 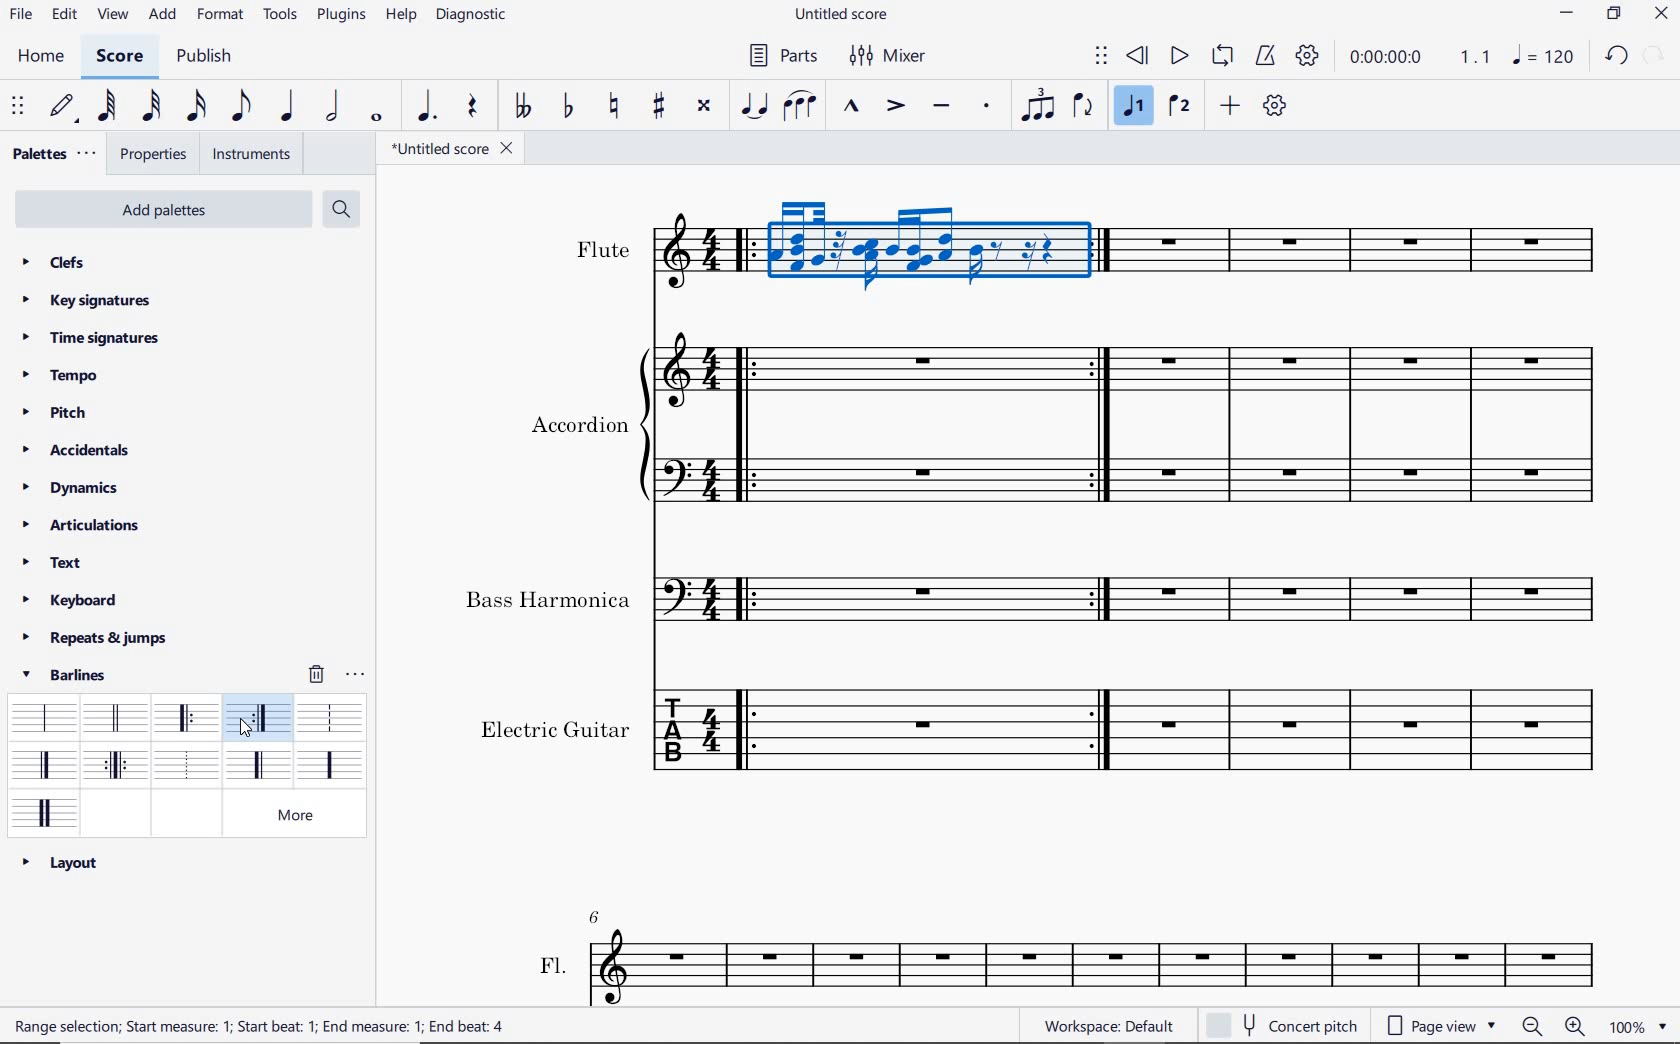 I want to click on PUBLISH, so click(x=207, y=58).